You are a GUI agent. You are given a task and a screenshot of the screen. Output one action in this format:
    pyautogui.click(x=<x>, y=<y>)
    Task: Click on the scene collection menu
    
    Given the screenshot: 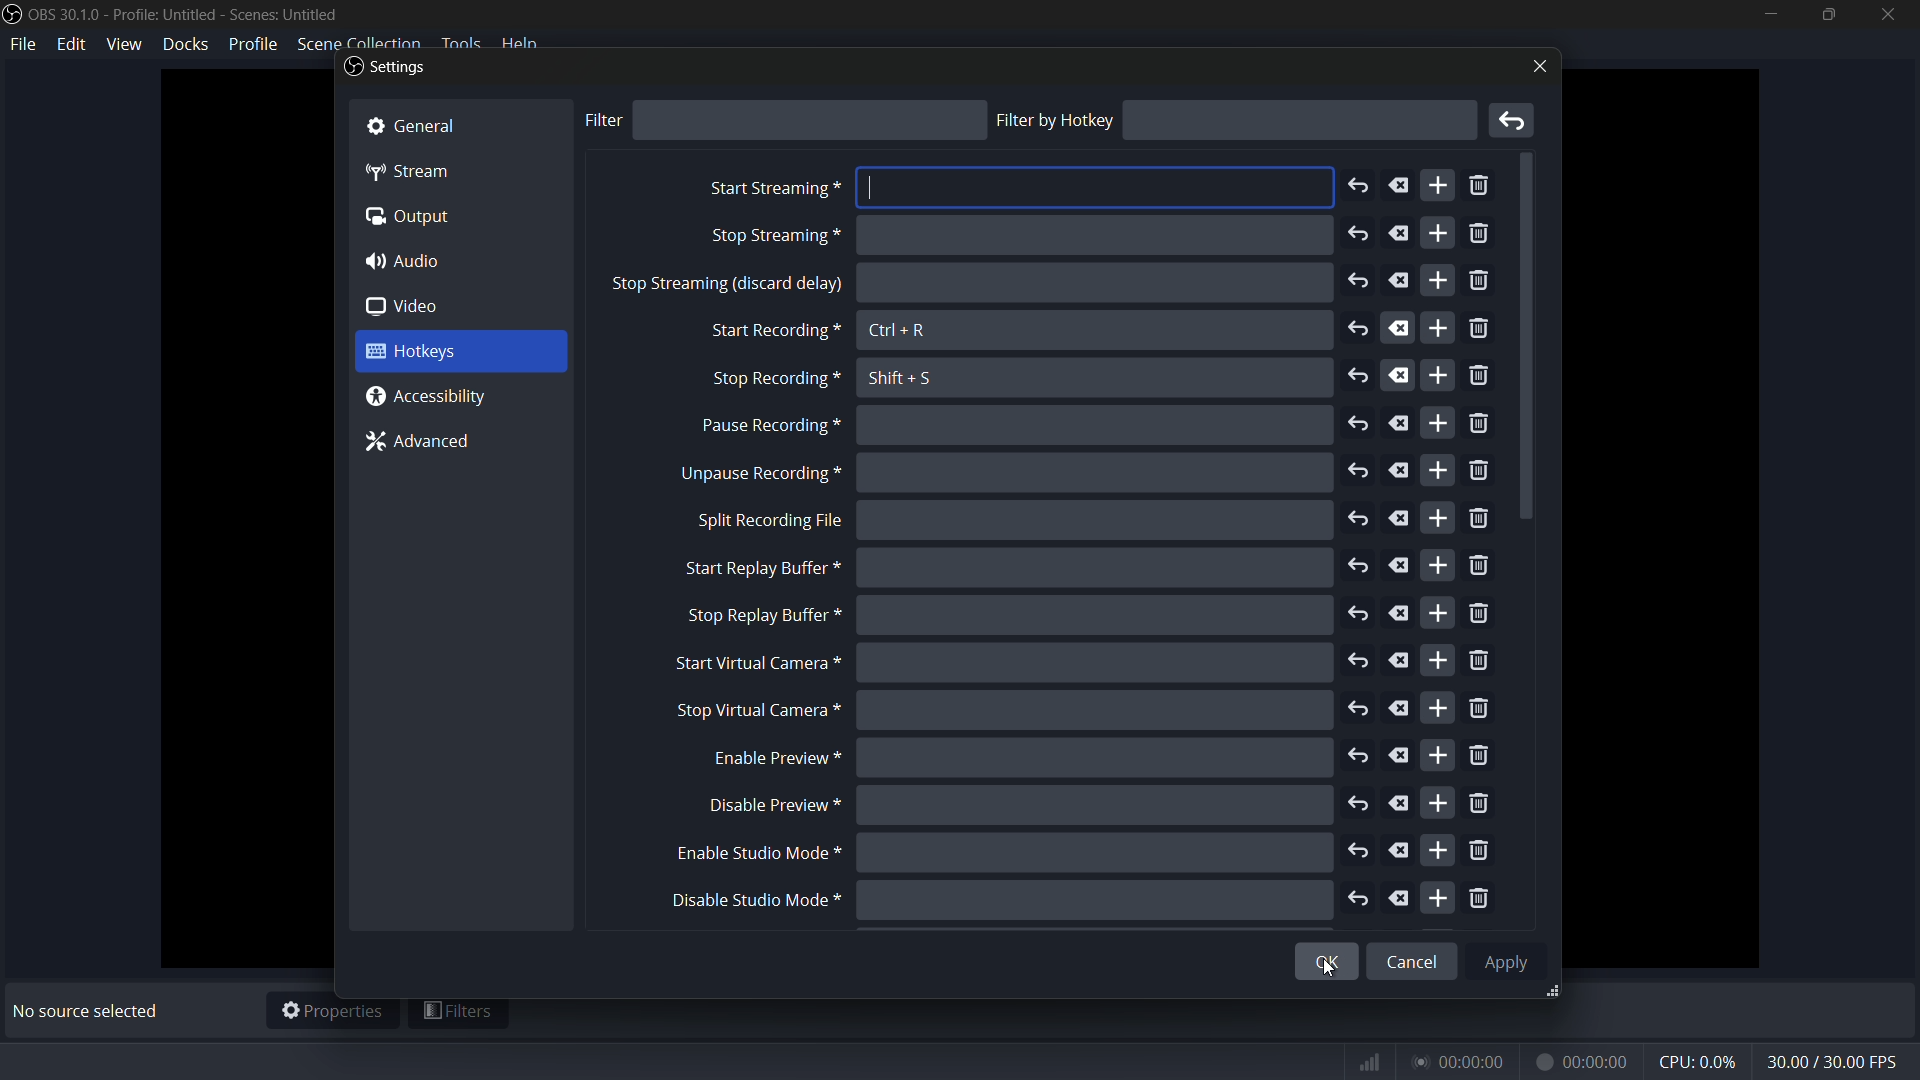 What is the action you would take?
    pyautogui.click(x=358, y=43)
    